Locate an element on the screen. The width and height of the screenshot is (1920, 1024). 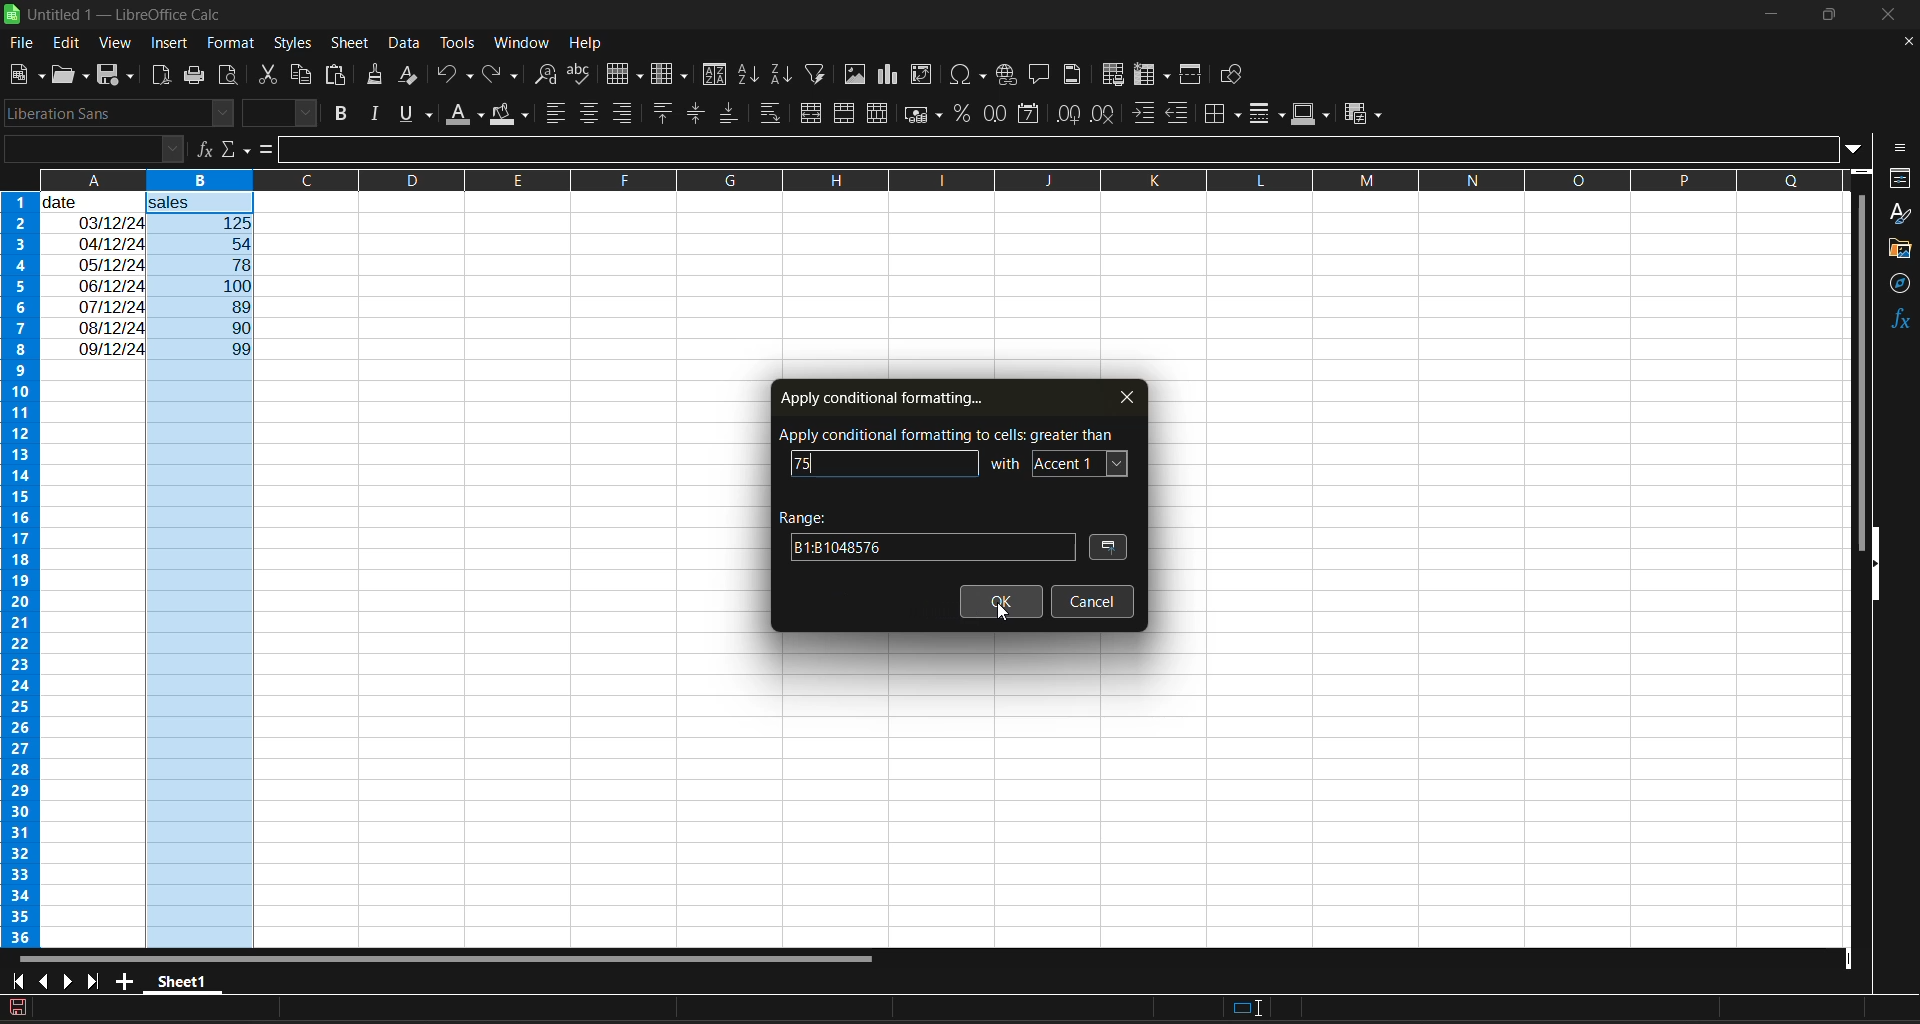
close document is located at coordinates (1904, 42).